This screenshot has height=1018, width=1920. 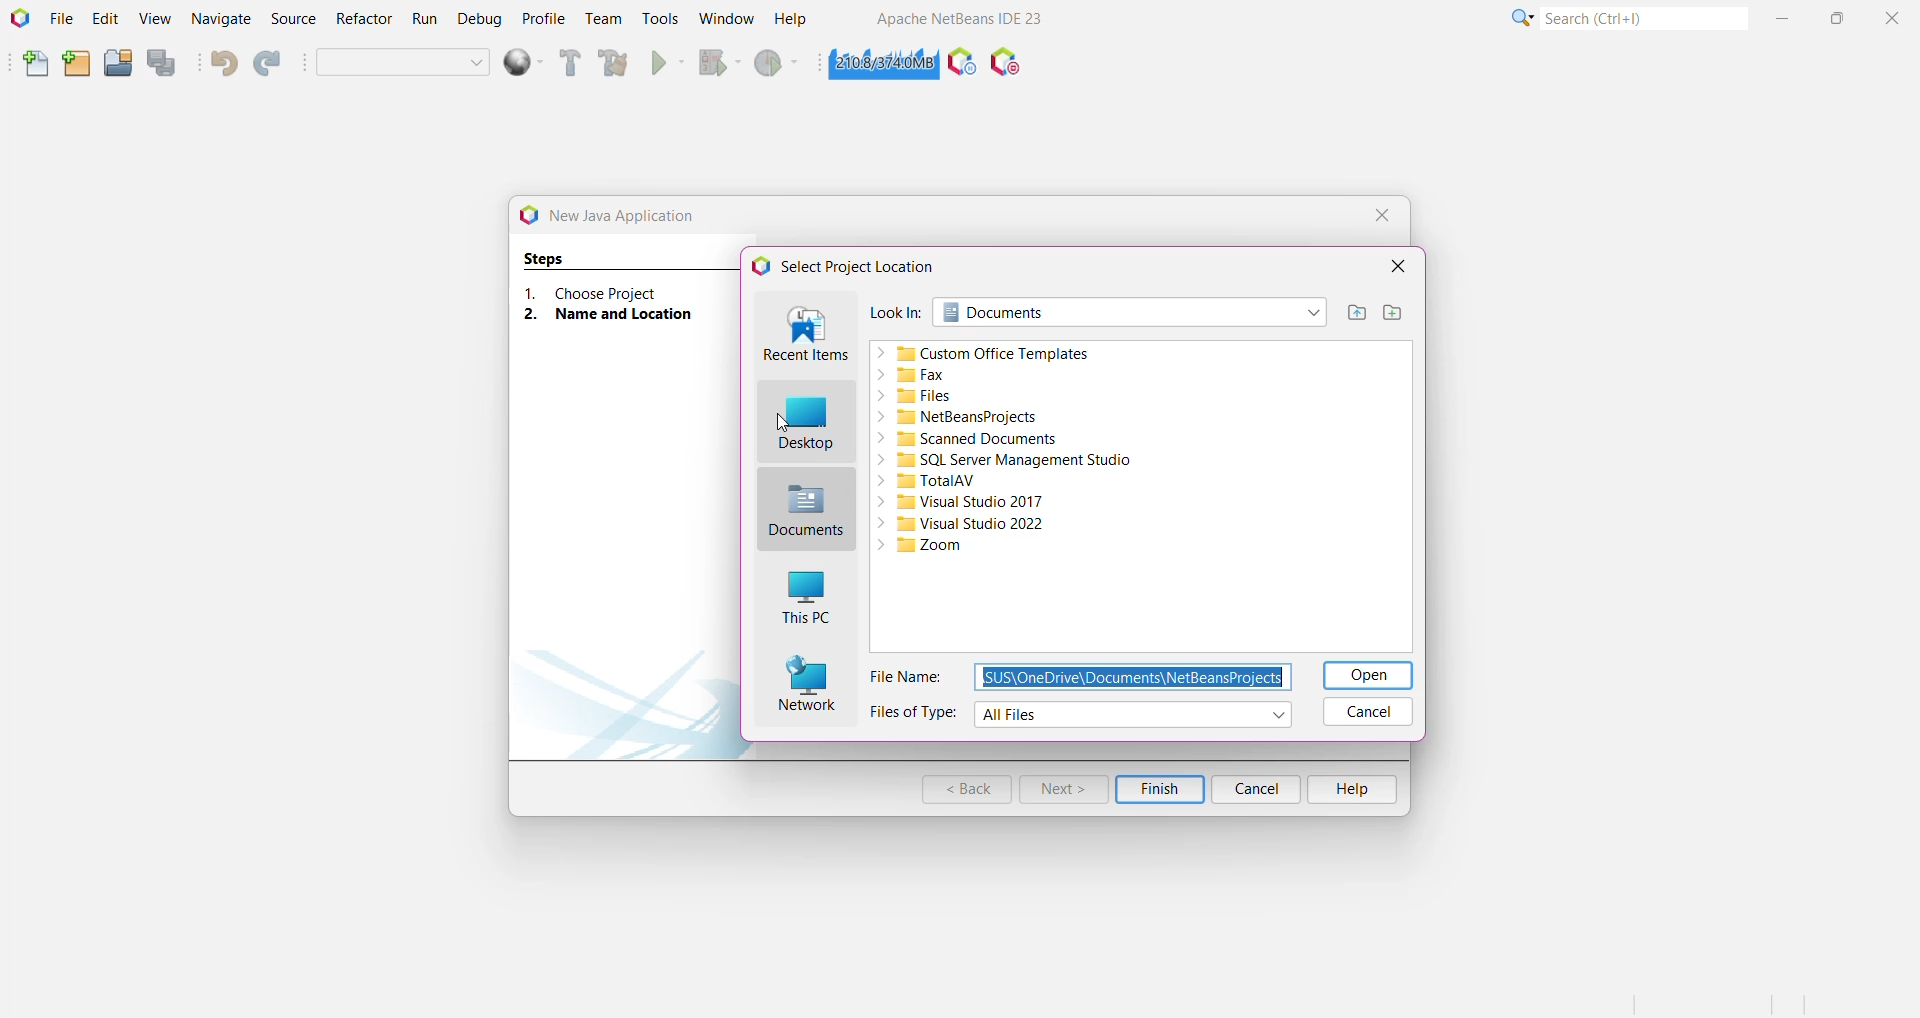 What do you see at coordinates (1645, 21) in the screenshot?
I see `Search` at bounding box center [1645, 21].